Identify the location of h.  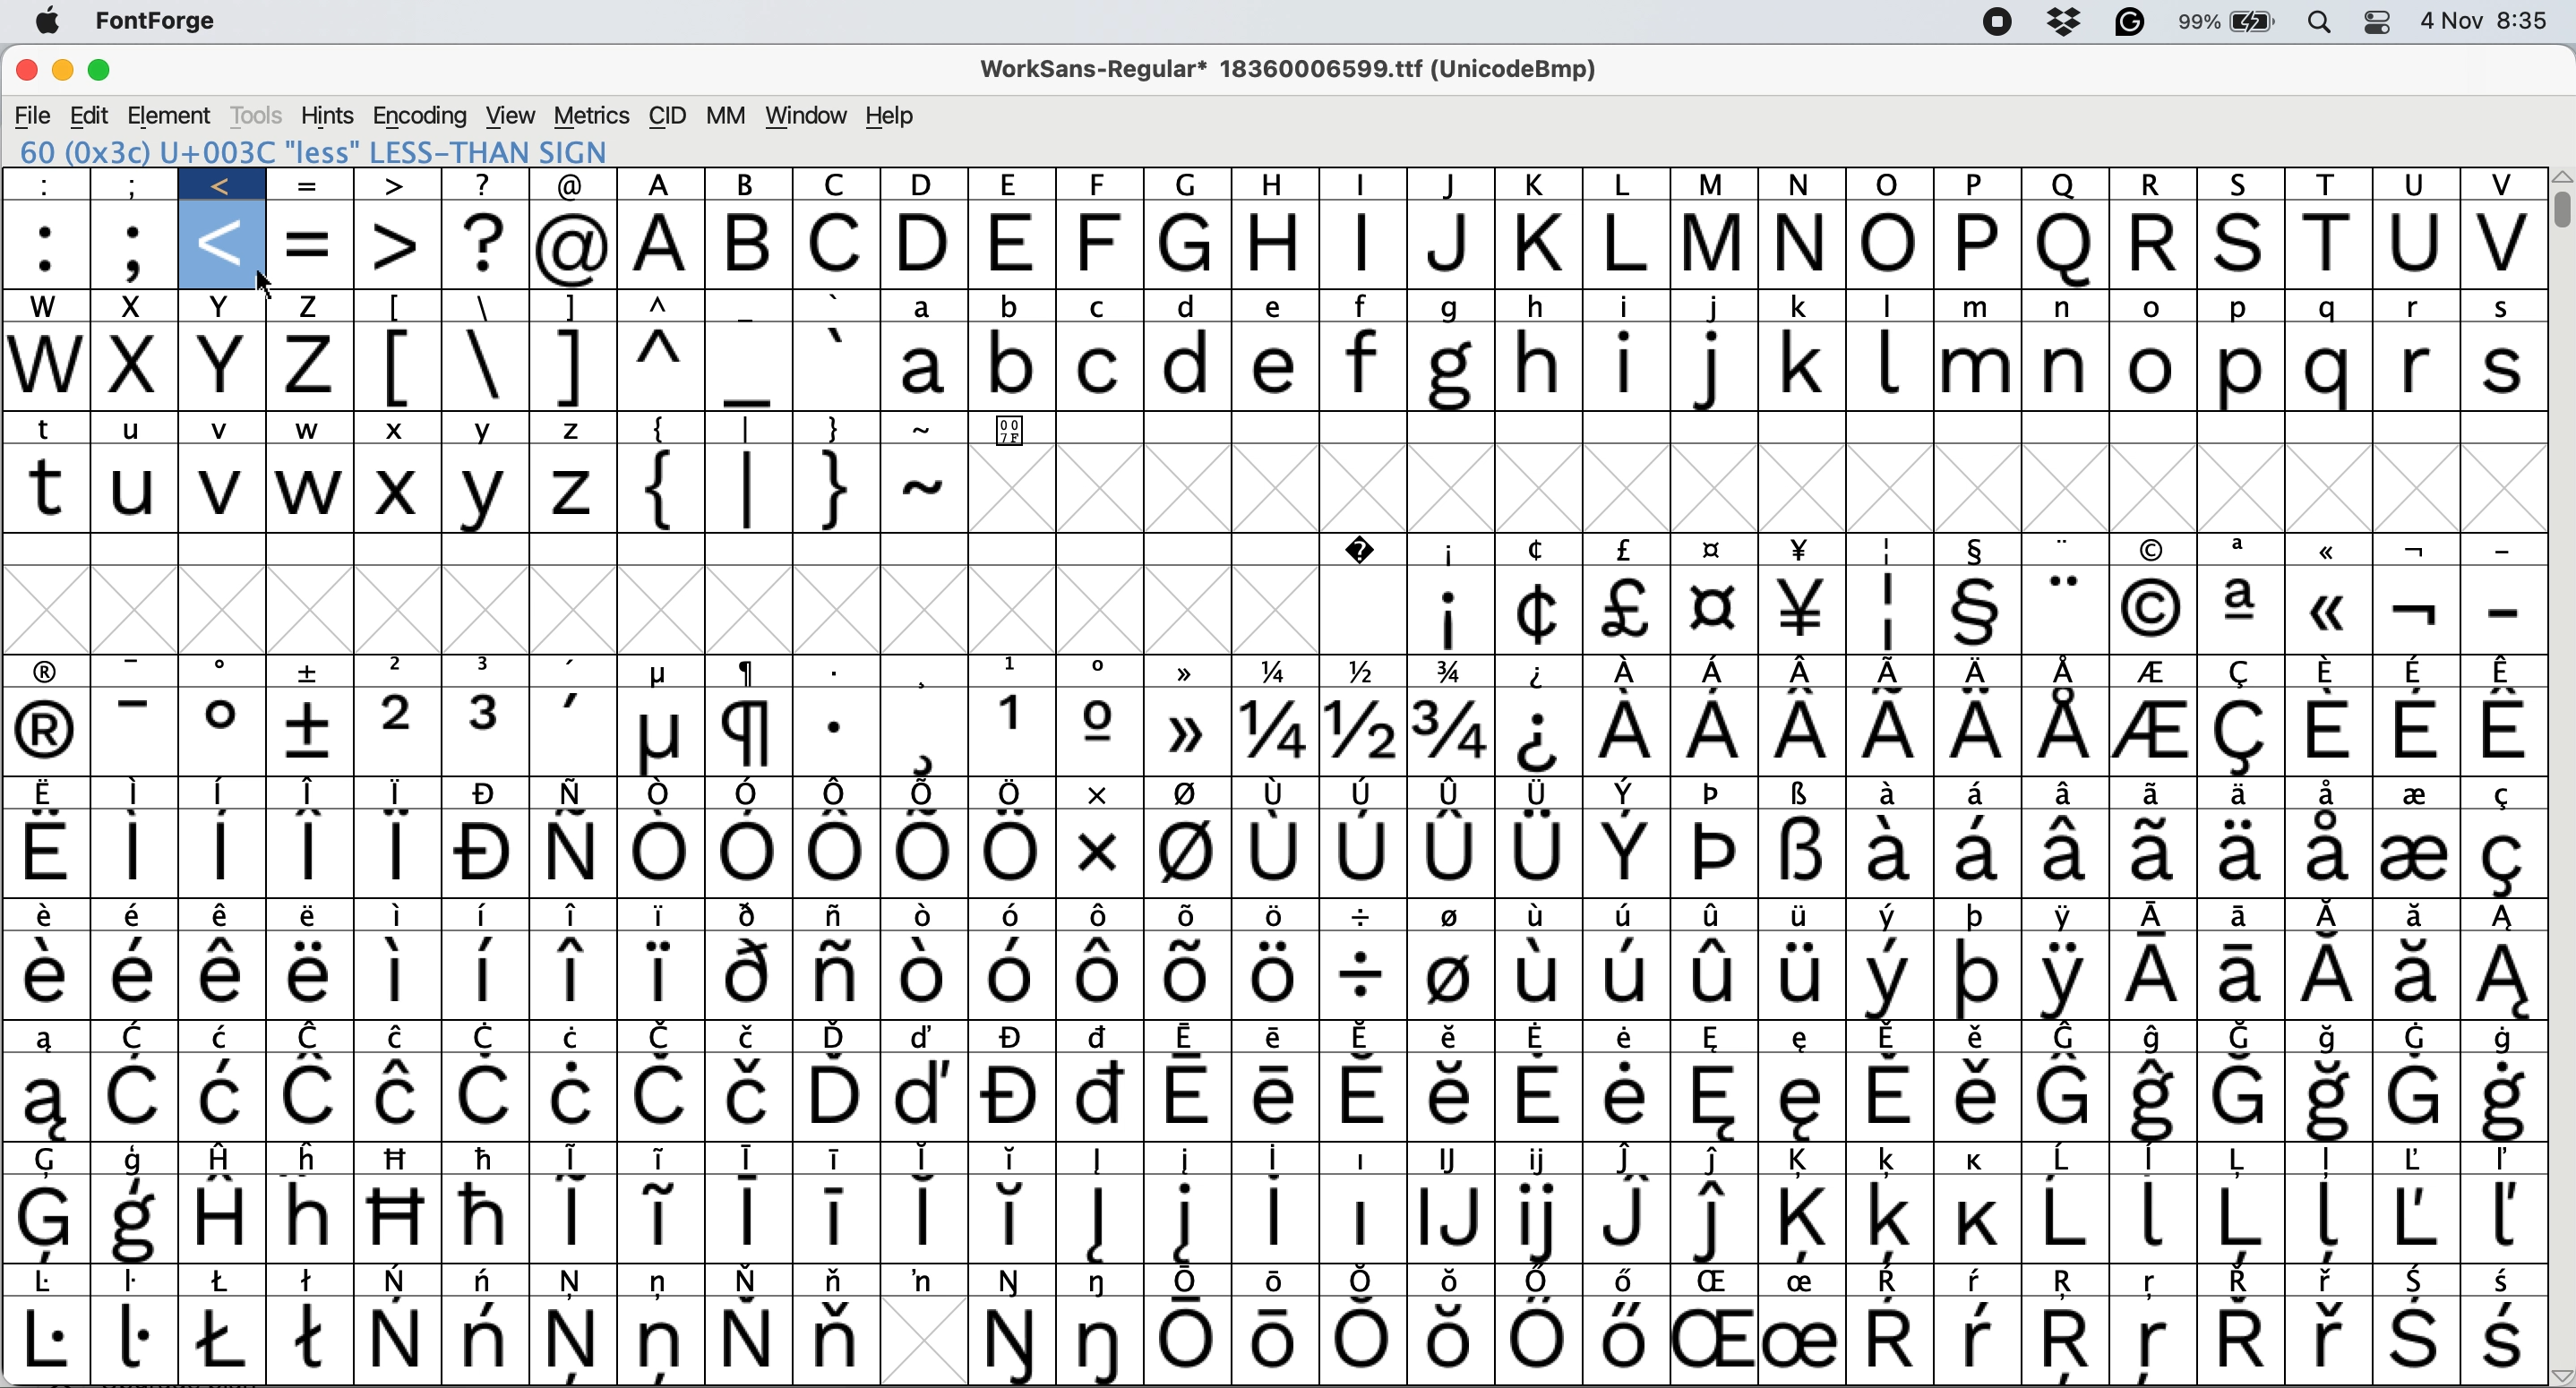
(1543, 303).